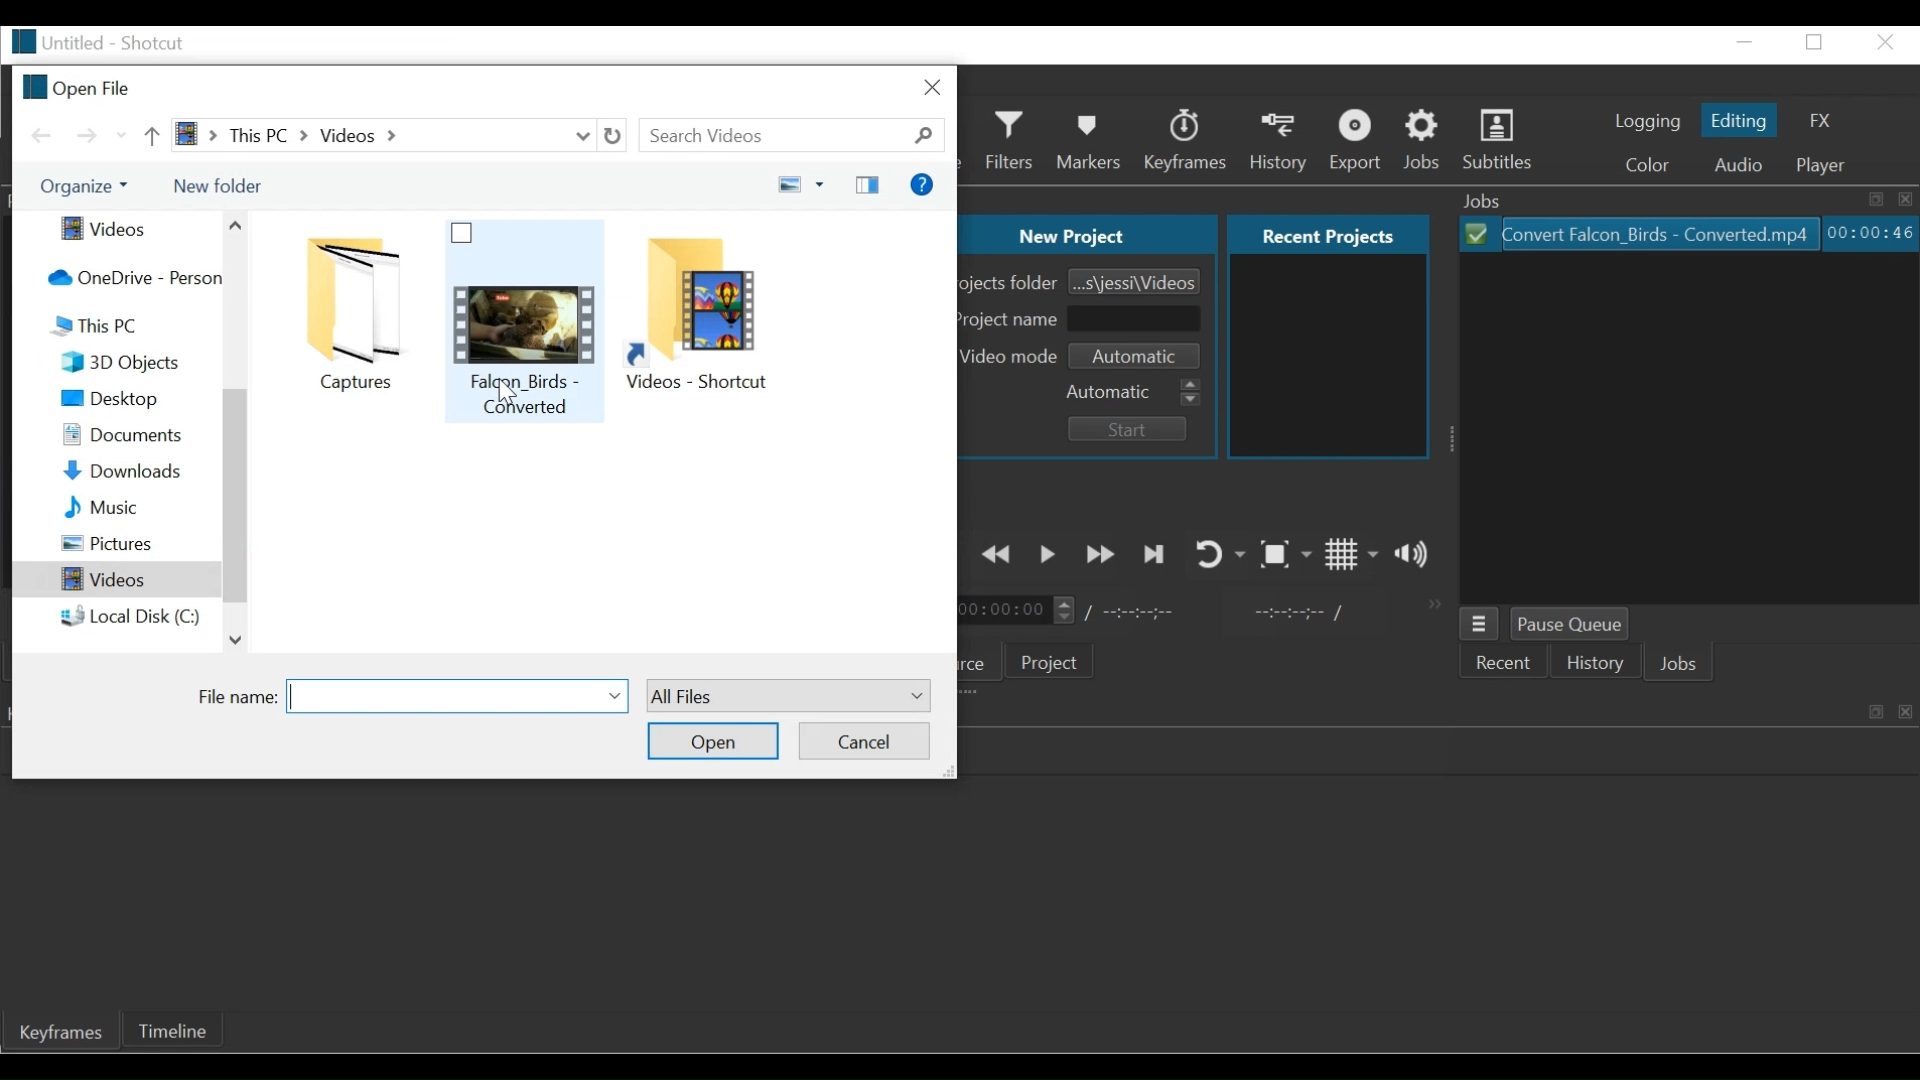  I want to click on Browse Project Folder, so click(1133, 281).